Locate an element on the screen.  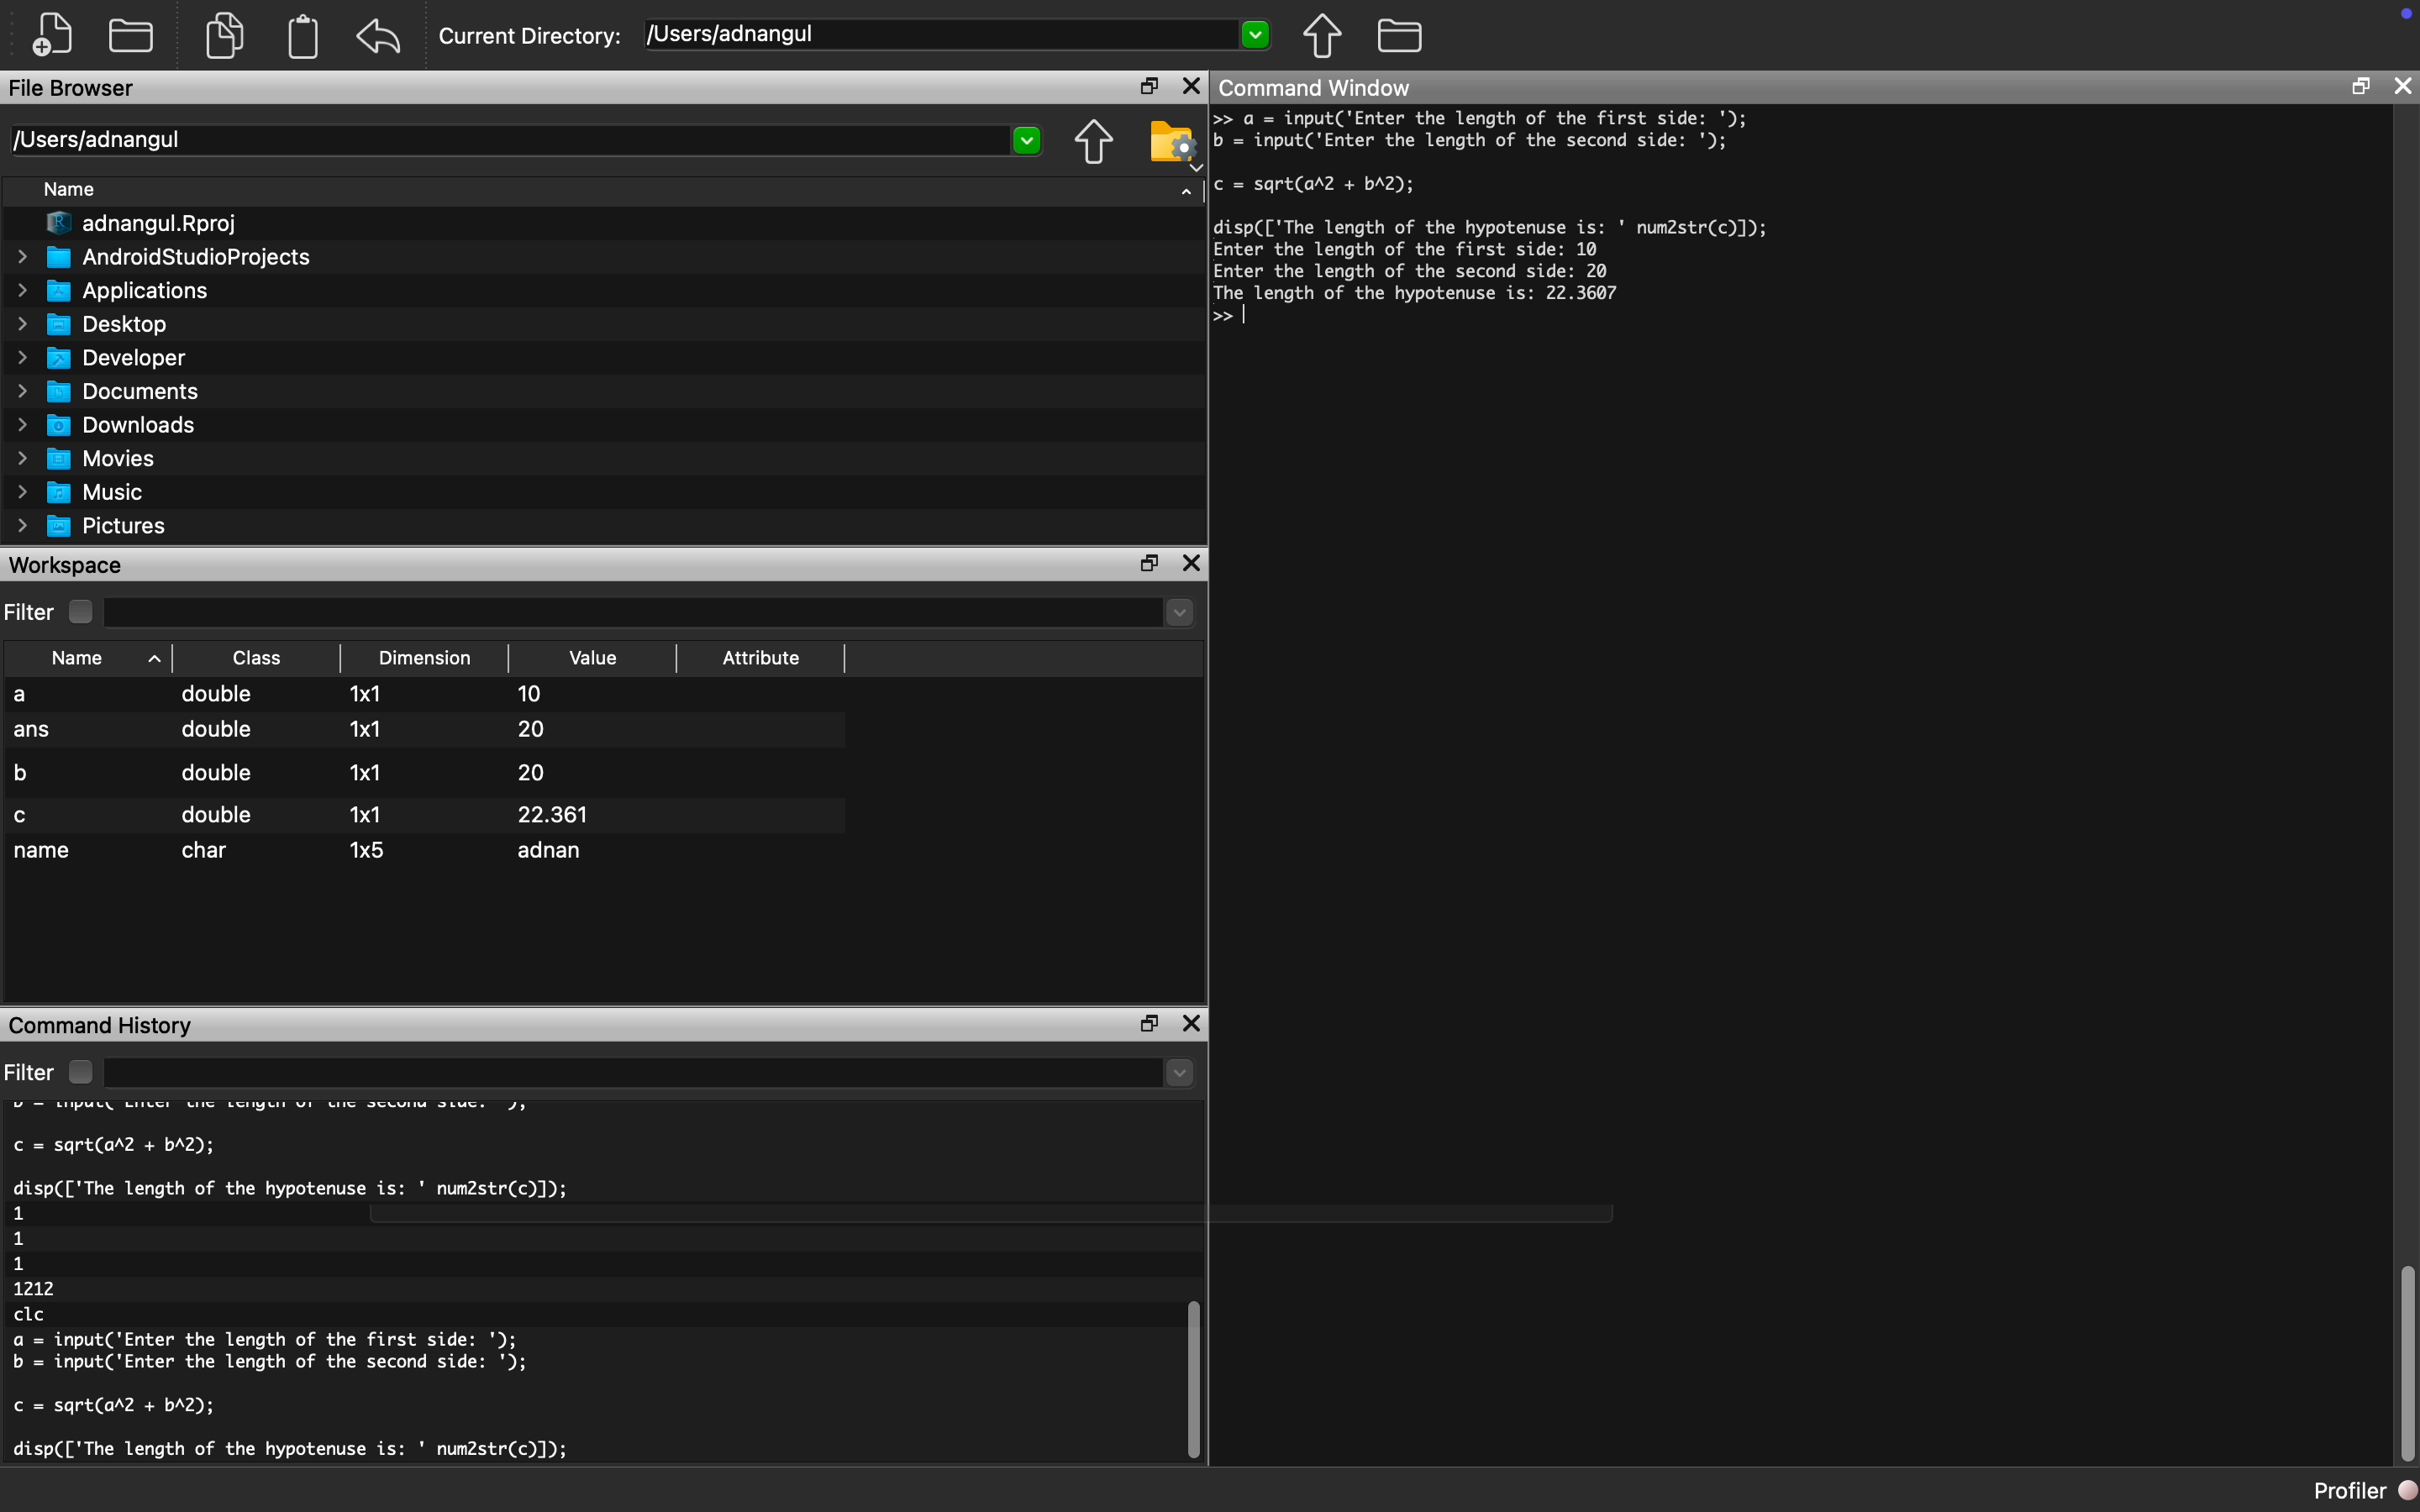
Attribute is located at coordinates (762, 663).